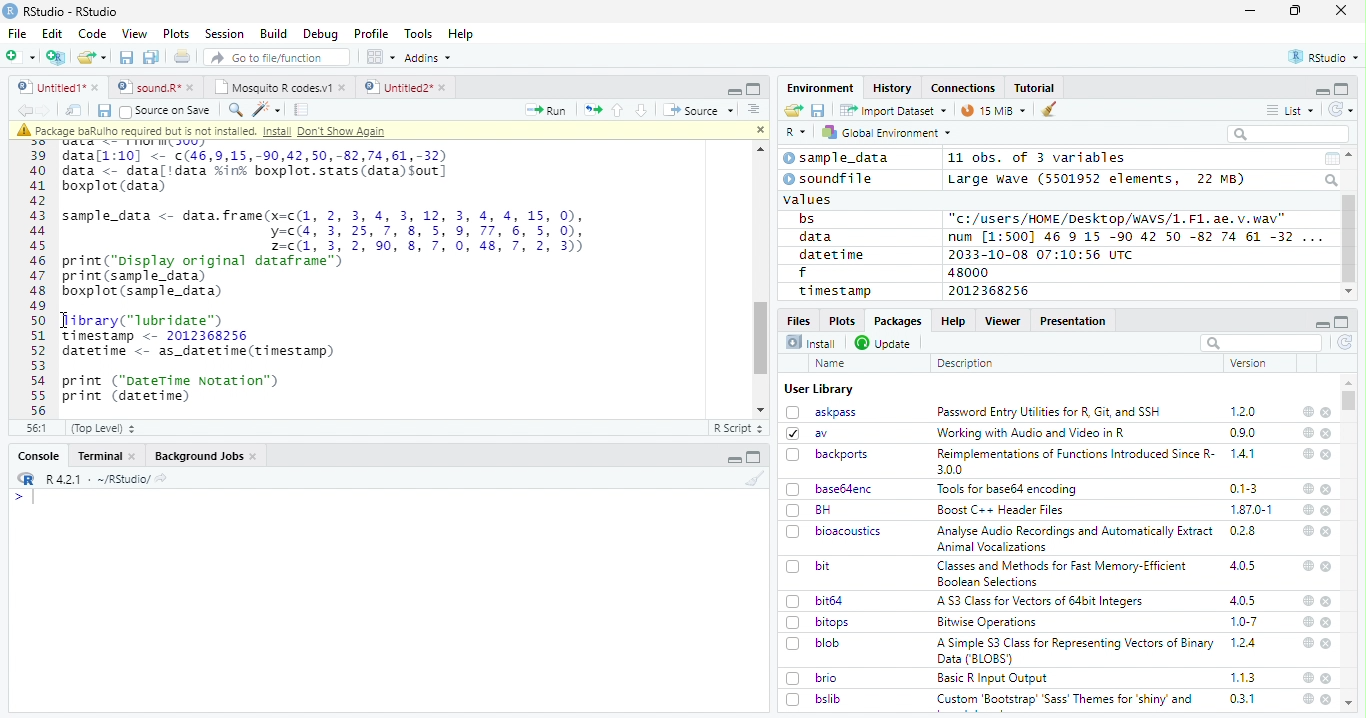 This screenshot has width=1366, height=718. What do you see at coordinates (811, 342) in the screenshot?
I see `Install` at bounding box center [811, 342].